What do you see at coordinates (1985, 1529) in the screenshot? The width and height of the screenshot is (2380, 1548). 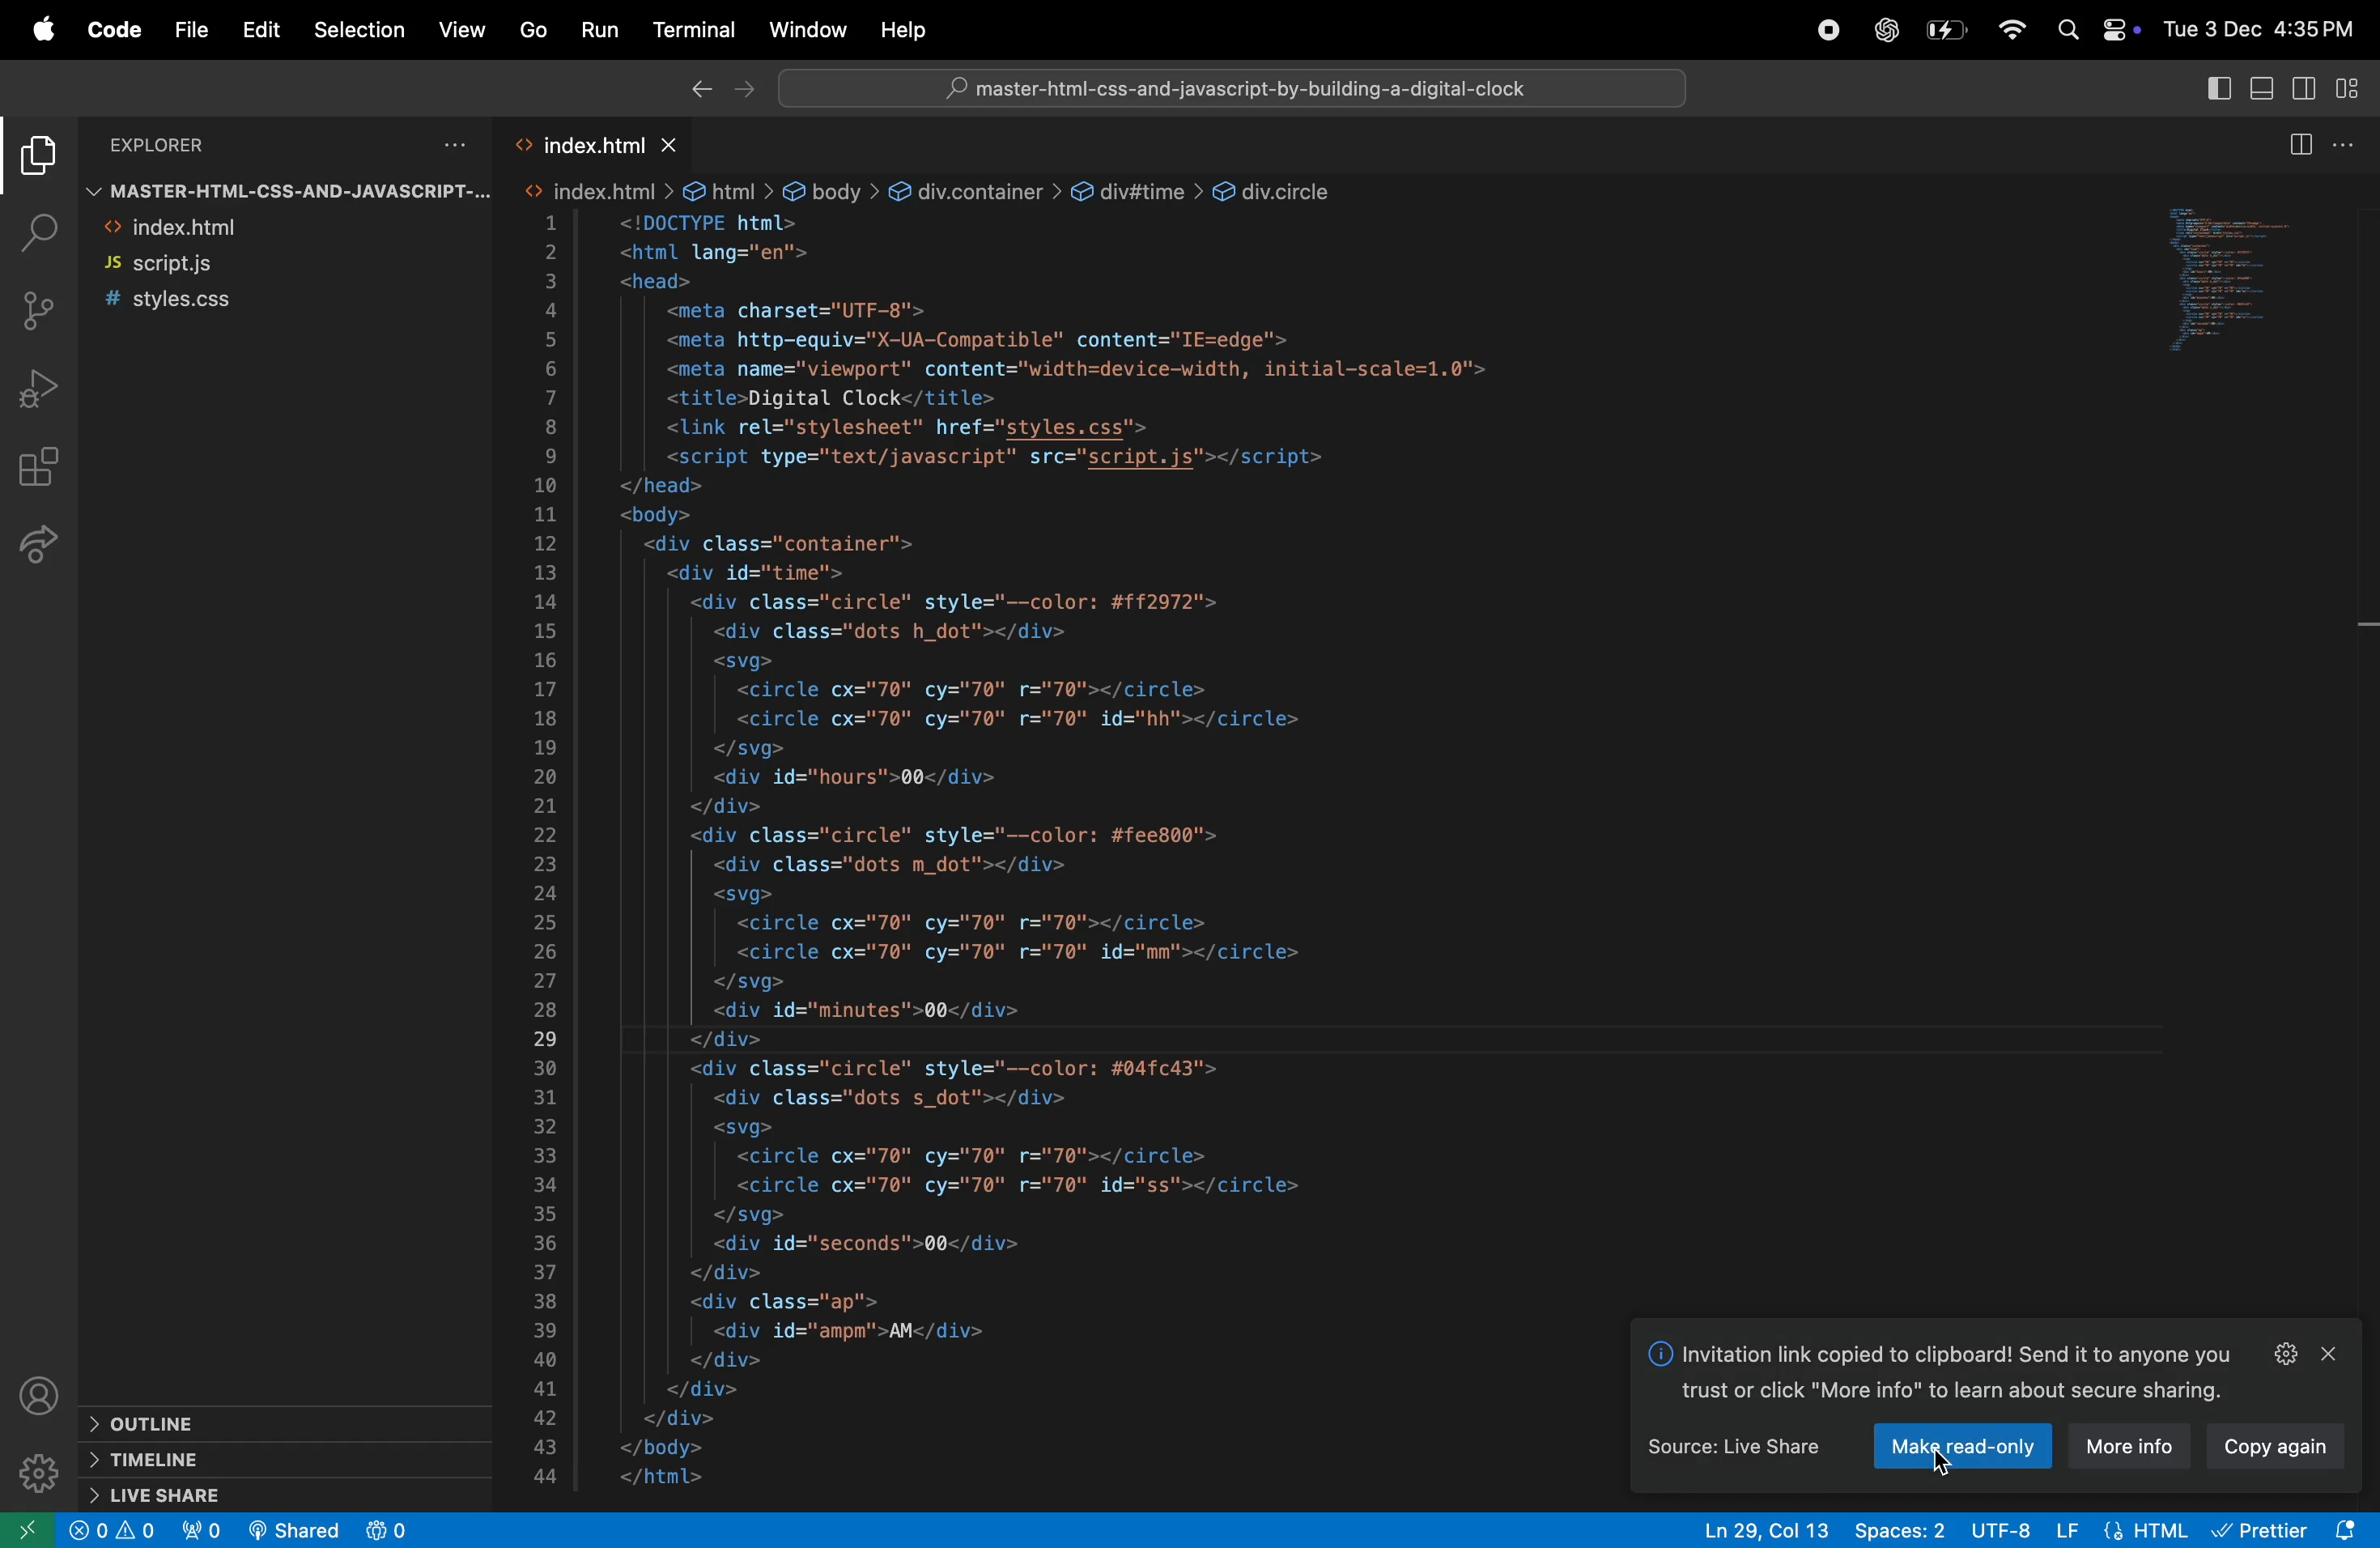 I see `utf 8` at bounding box center [1985, 1529].